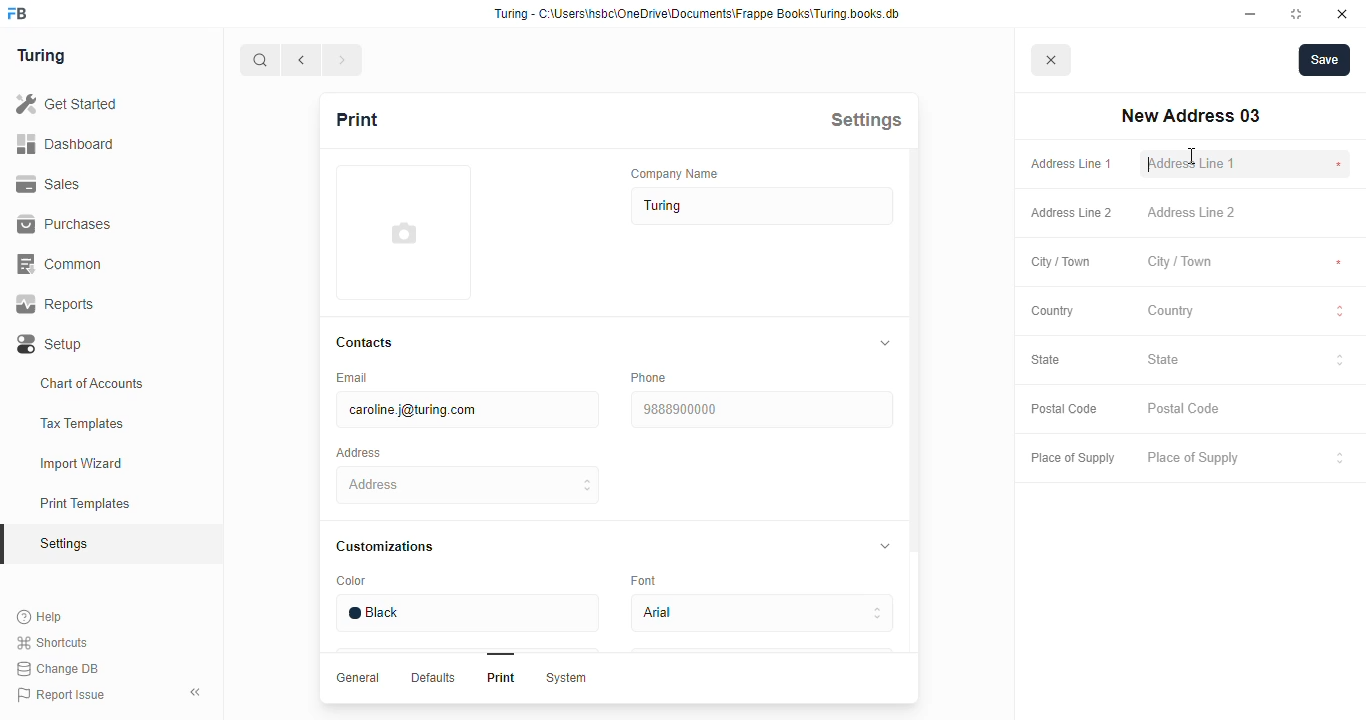 The image size is (1366, 720). Describe the element at coordinates (469, 485) in the screenshot. I see `address` at that location.